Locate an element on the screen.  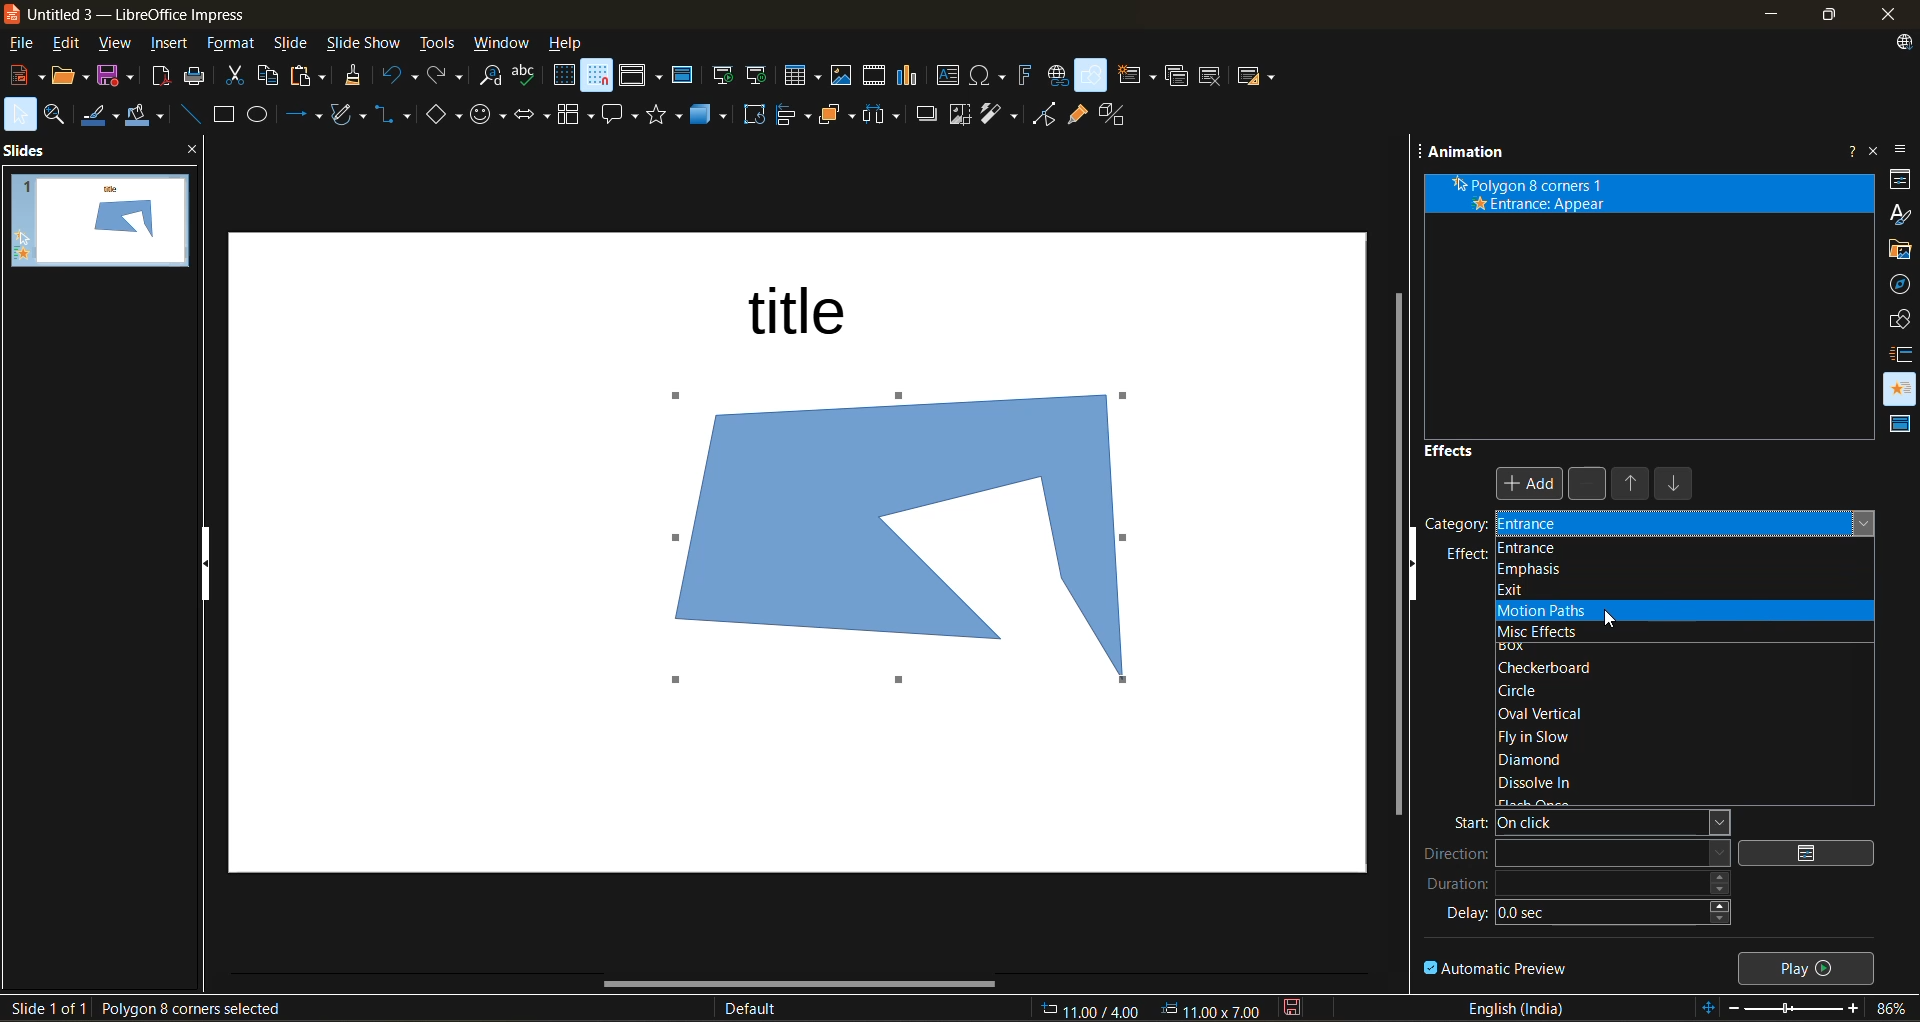
open is located at coordinates (66, 75).